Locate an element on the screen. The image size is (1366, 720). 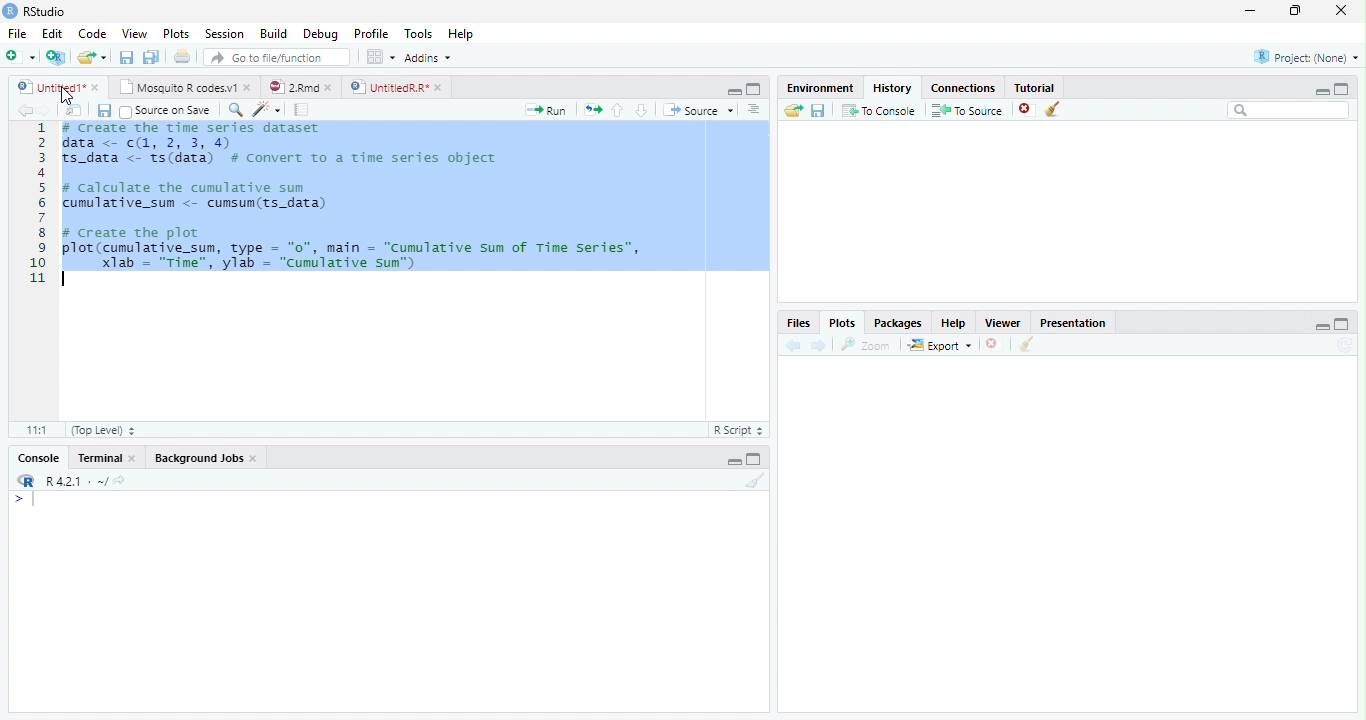
Print is located at coordinates (184, 58).